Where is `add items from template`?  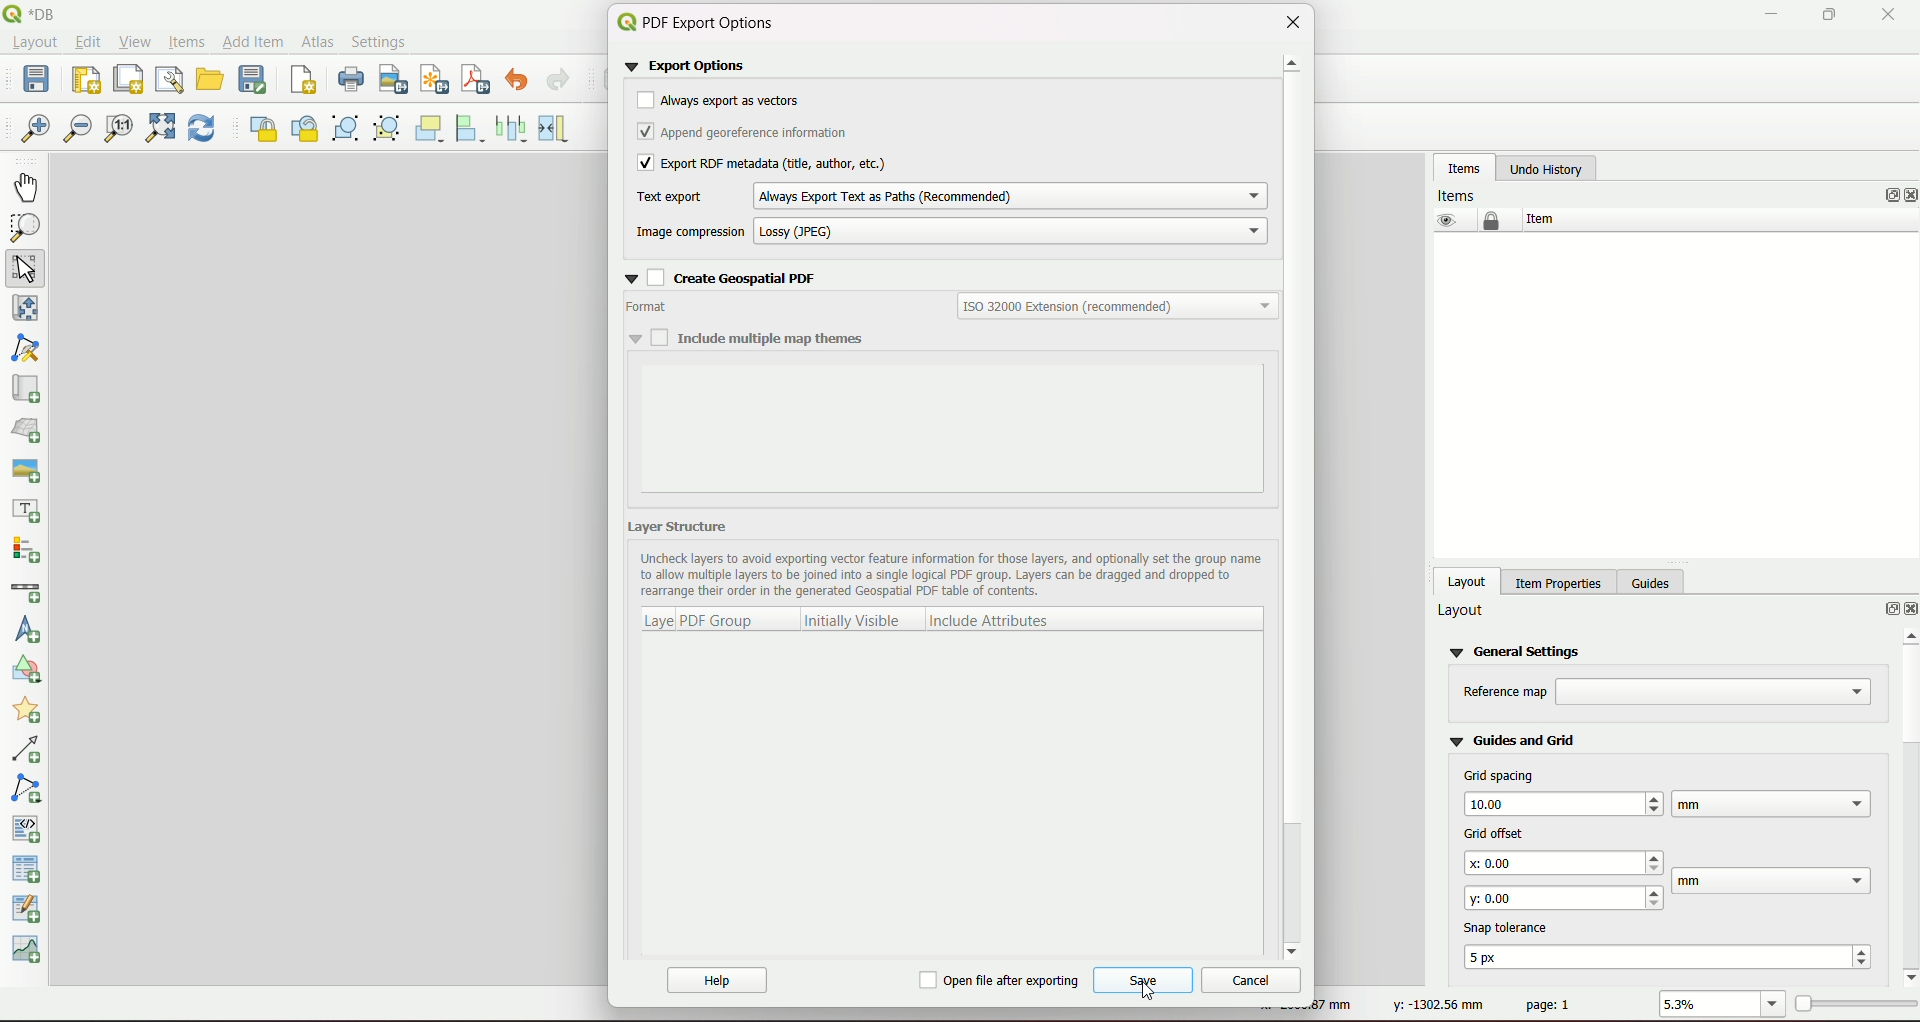
add items from template is located at coordinates (211, 79).